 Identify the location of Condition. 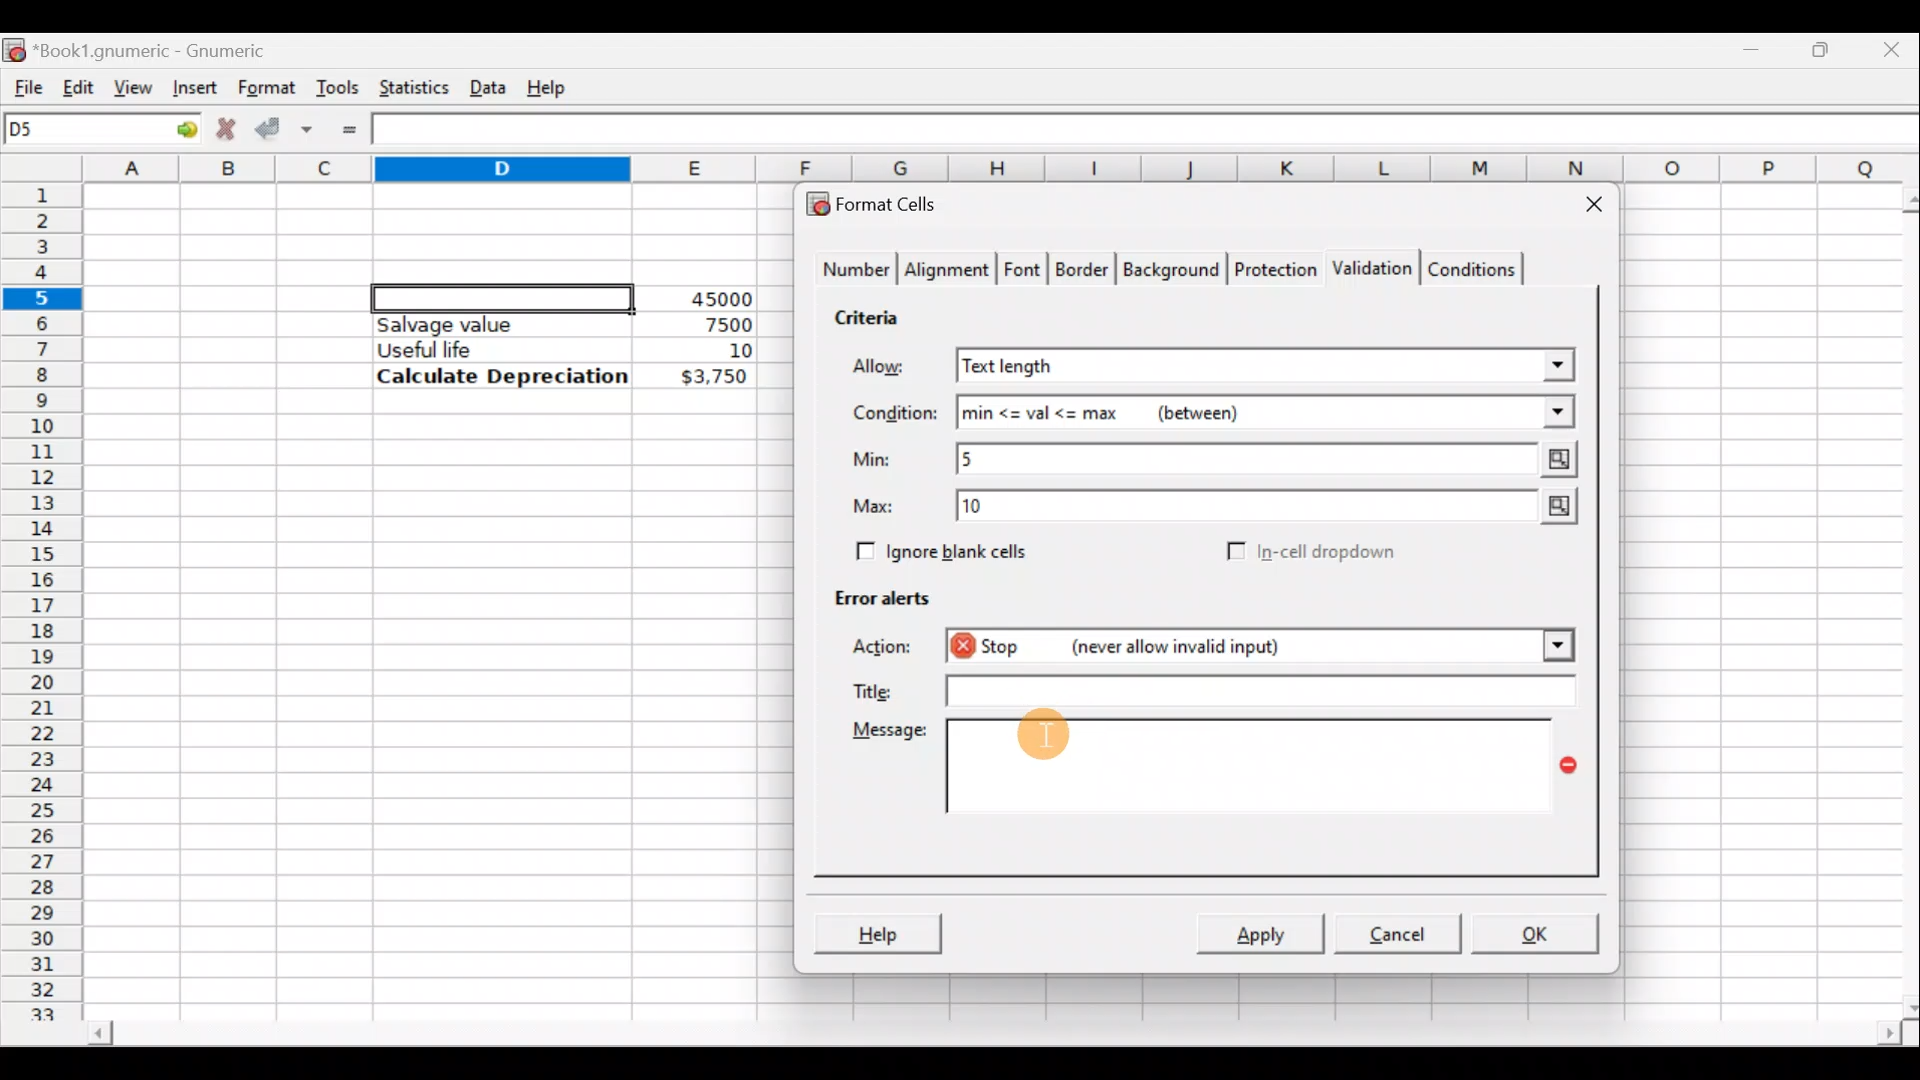
(894, 414).